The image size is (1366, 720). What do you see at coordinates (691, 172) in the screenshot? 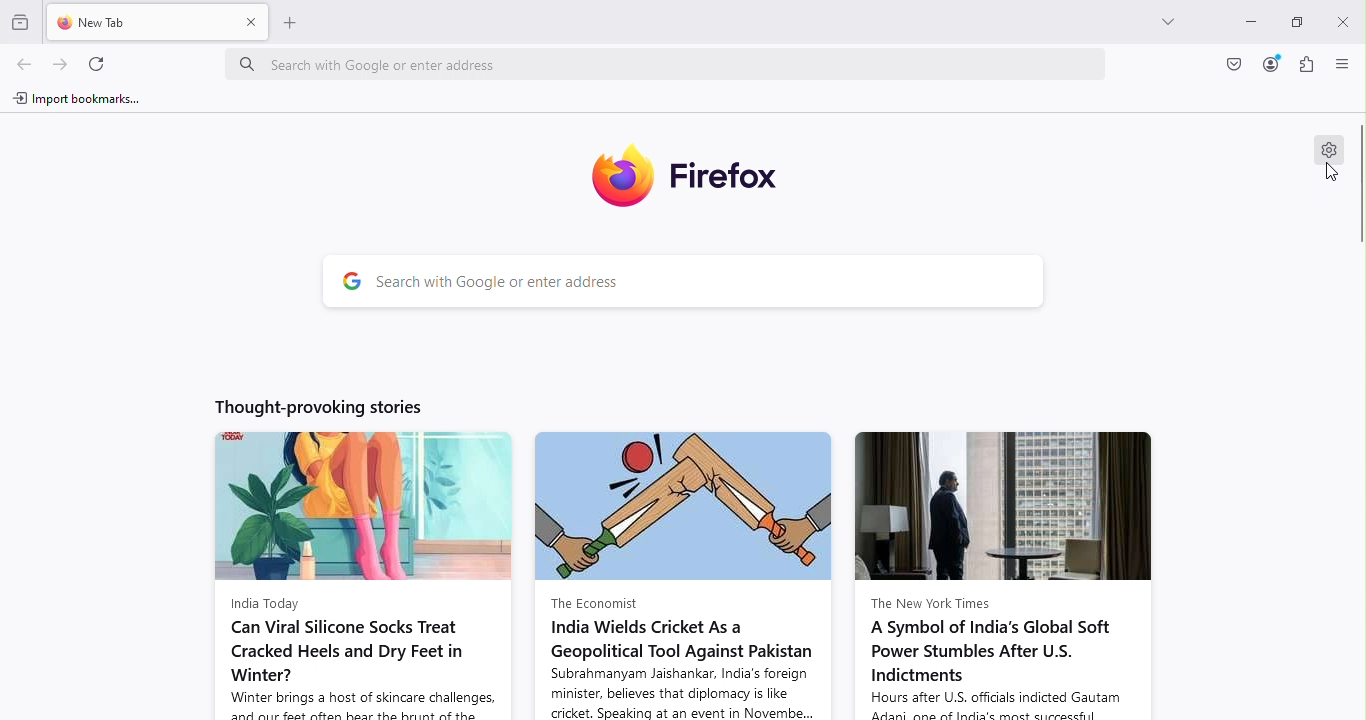
I see `Firefox icon` at bounding box center [691, 172].